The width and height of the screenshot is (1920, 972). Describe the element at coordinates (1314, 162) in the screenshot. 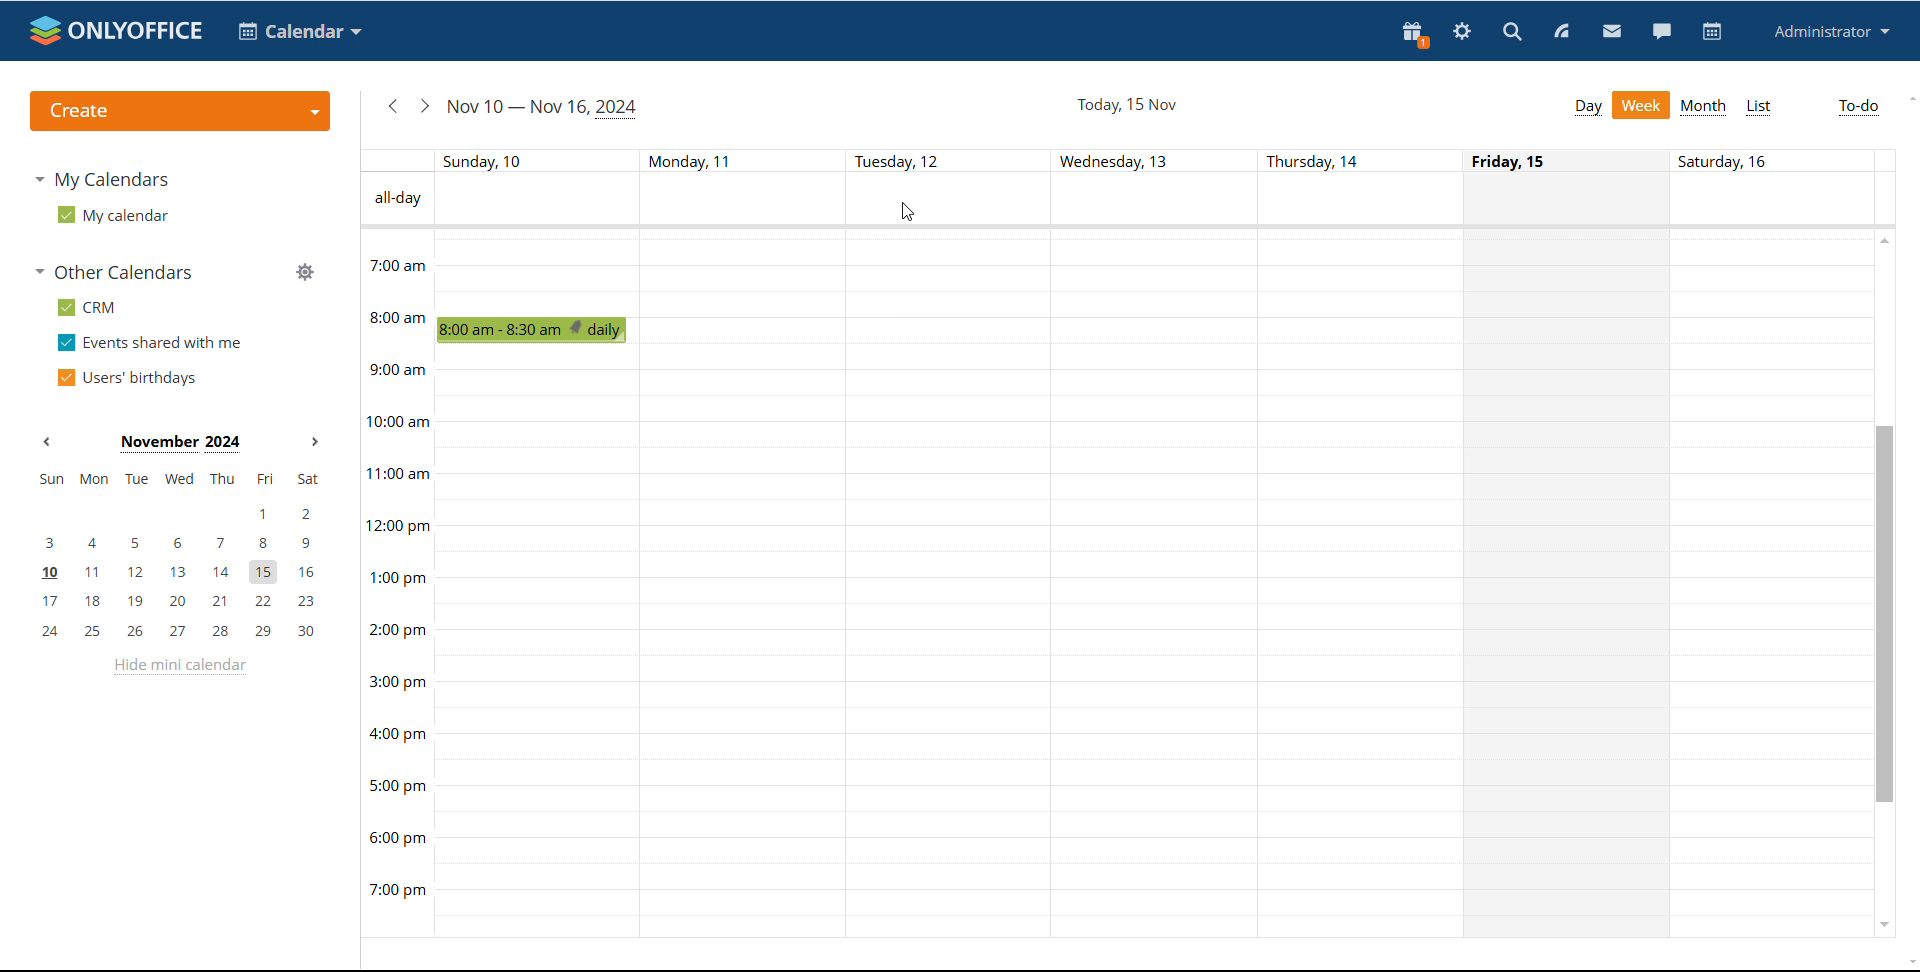

I see `` at that location.